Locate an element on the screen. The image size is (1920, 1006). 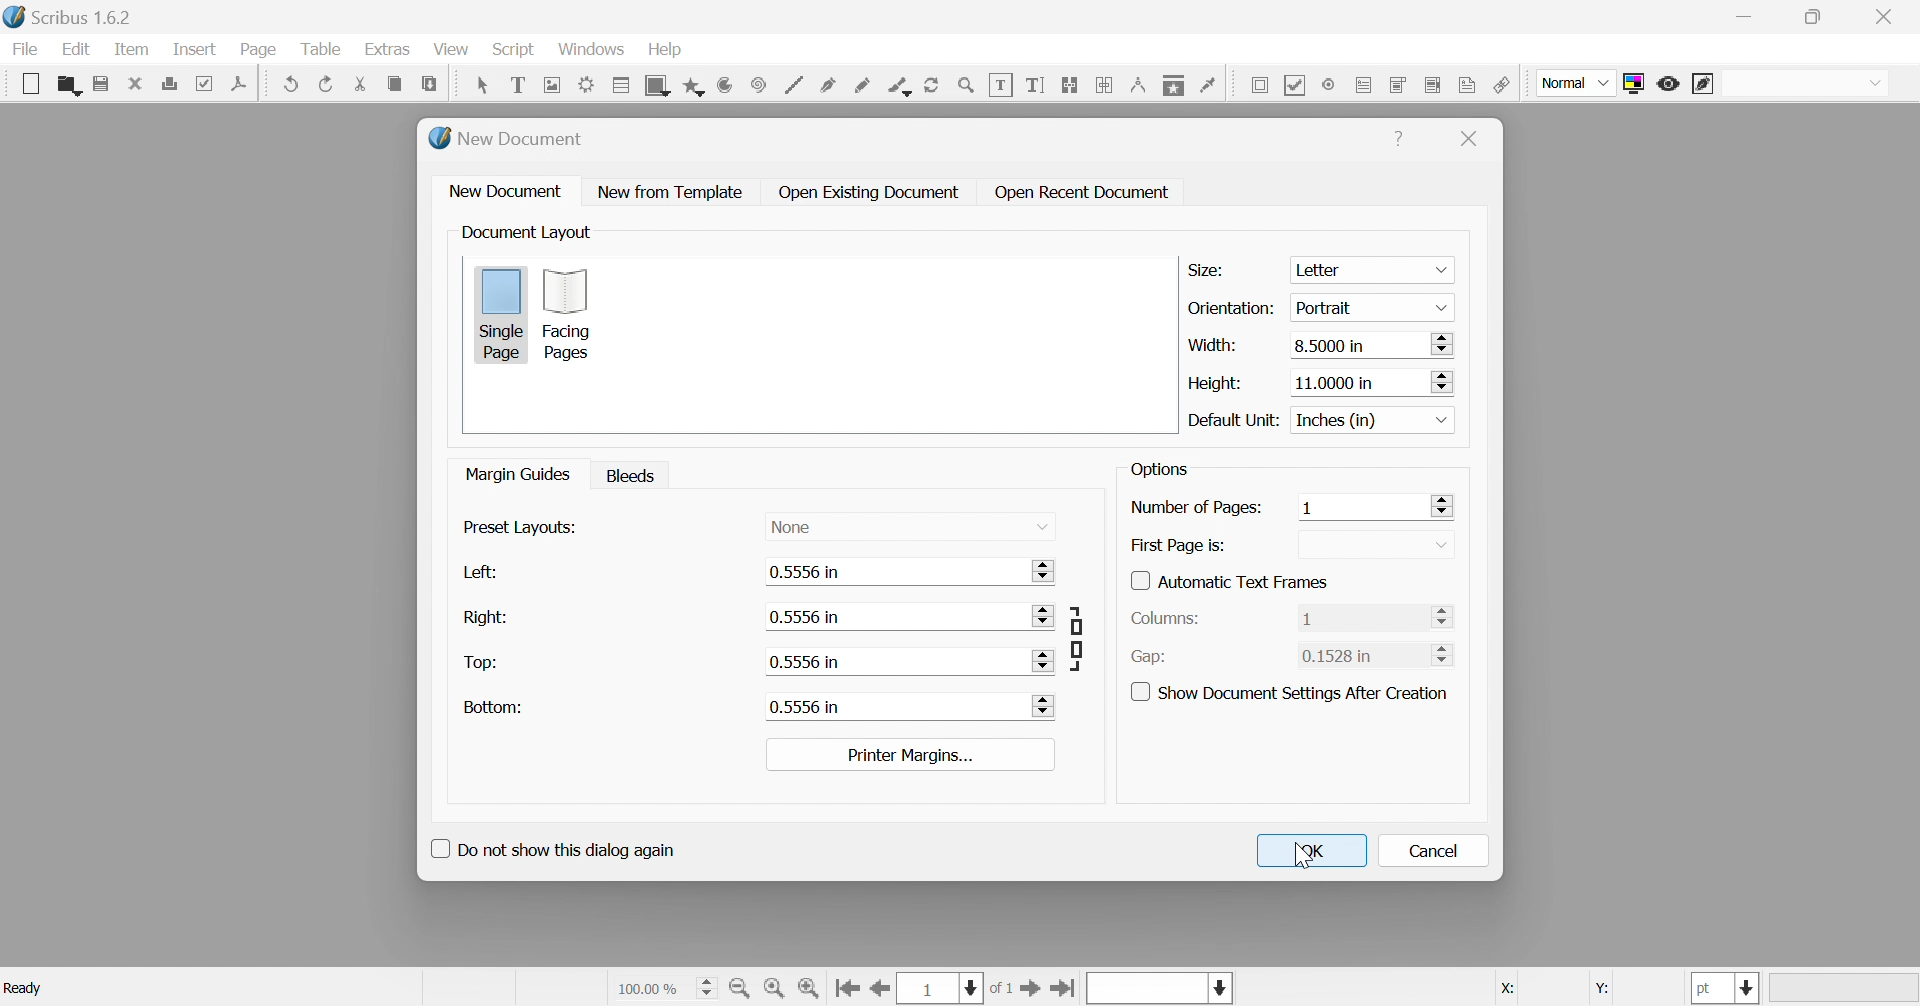
polygon is located at coordinates (696, 83).